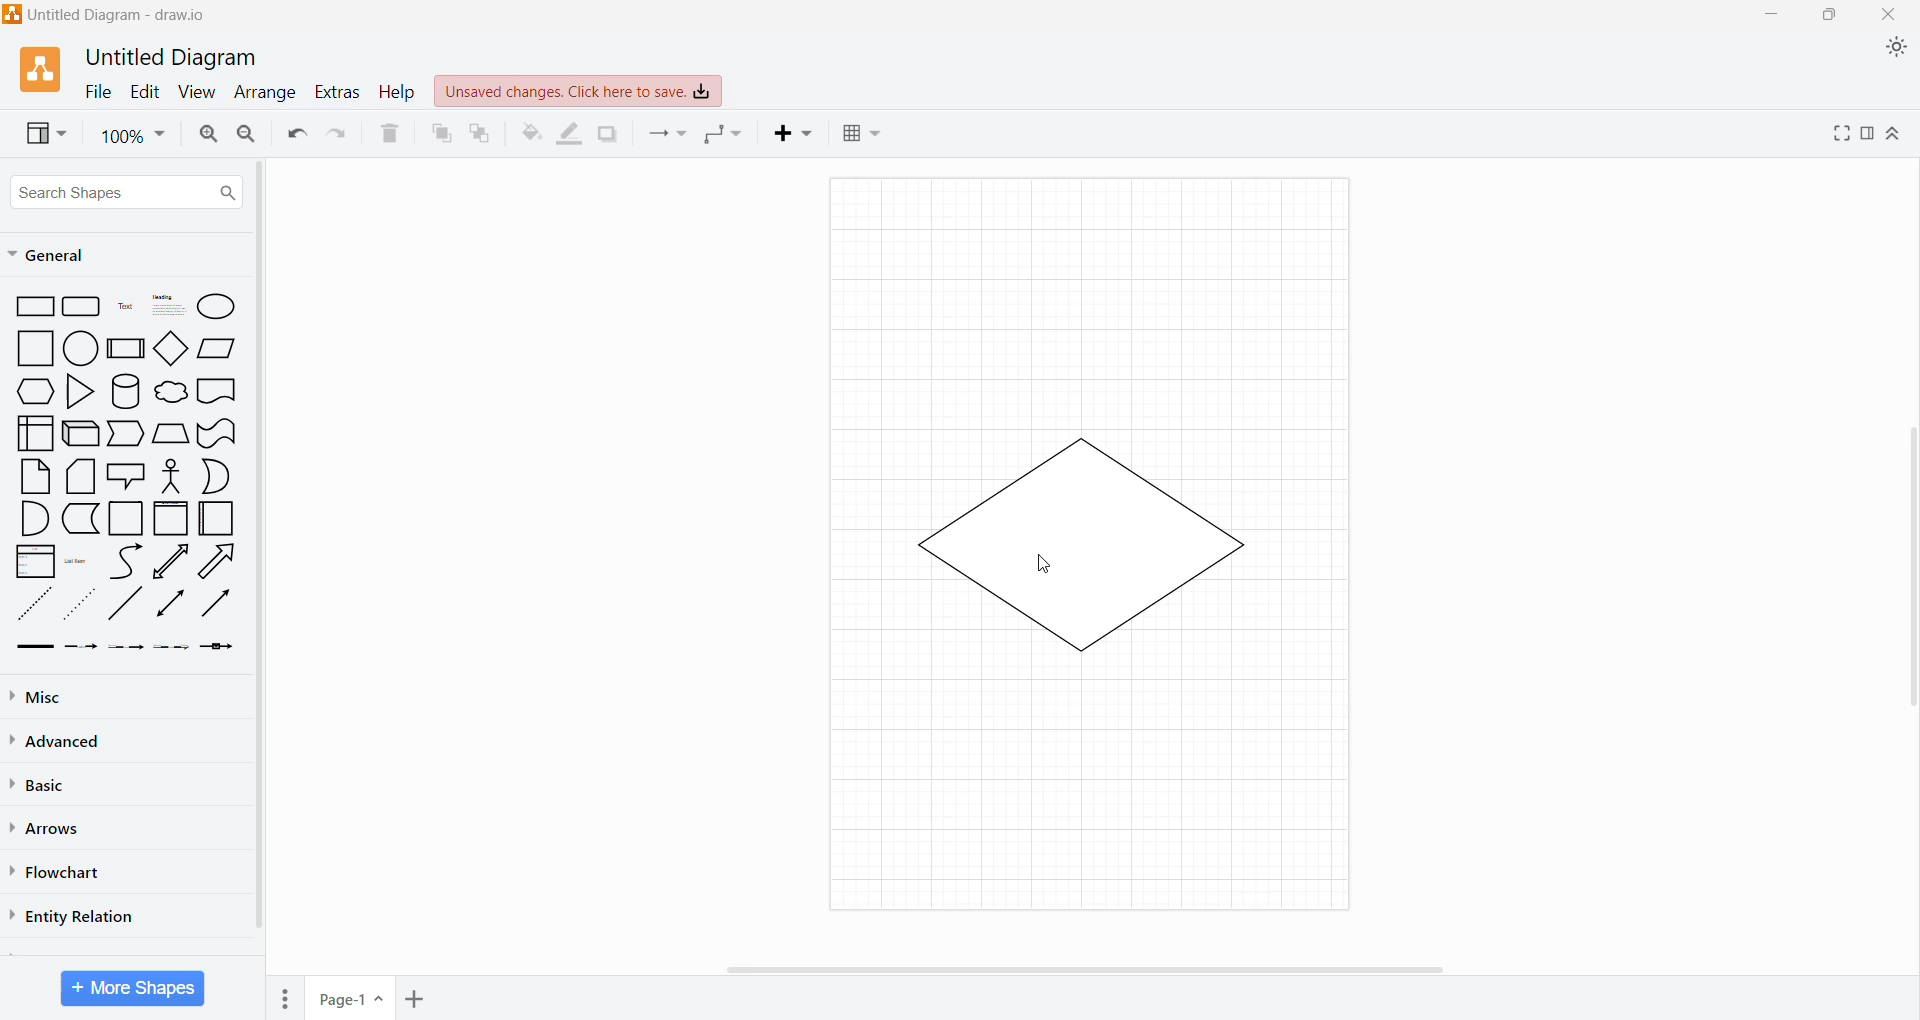  What do you see at coordinates (127, 650) in the screenshot?
I see `Connector with 2 Labels` at bounding box center [127, 650].